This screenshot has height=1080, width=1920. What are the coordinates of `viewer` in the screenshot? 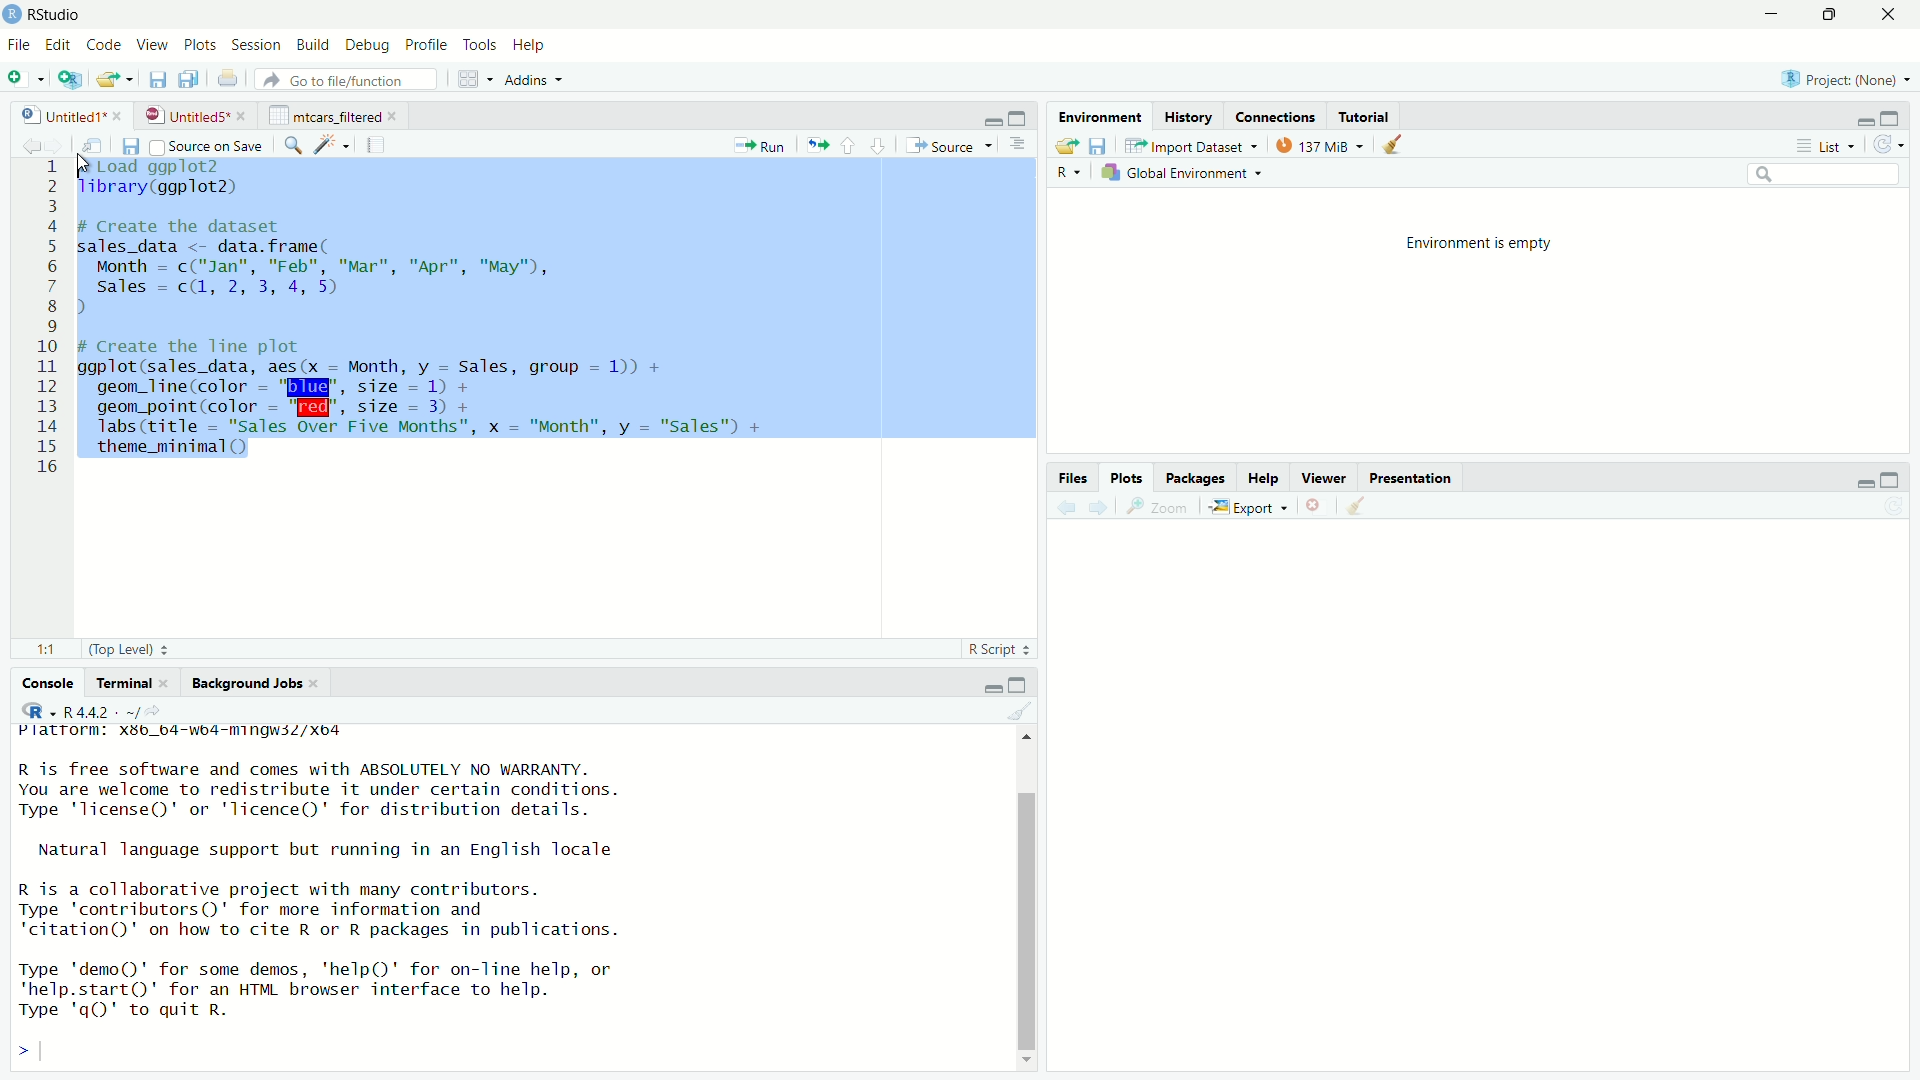 It's located at (1324, 478).